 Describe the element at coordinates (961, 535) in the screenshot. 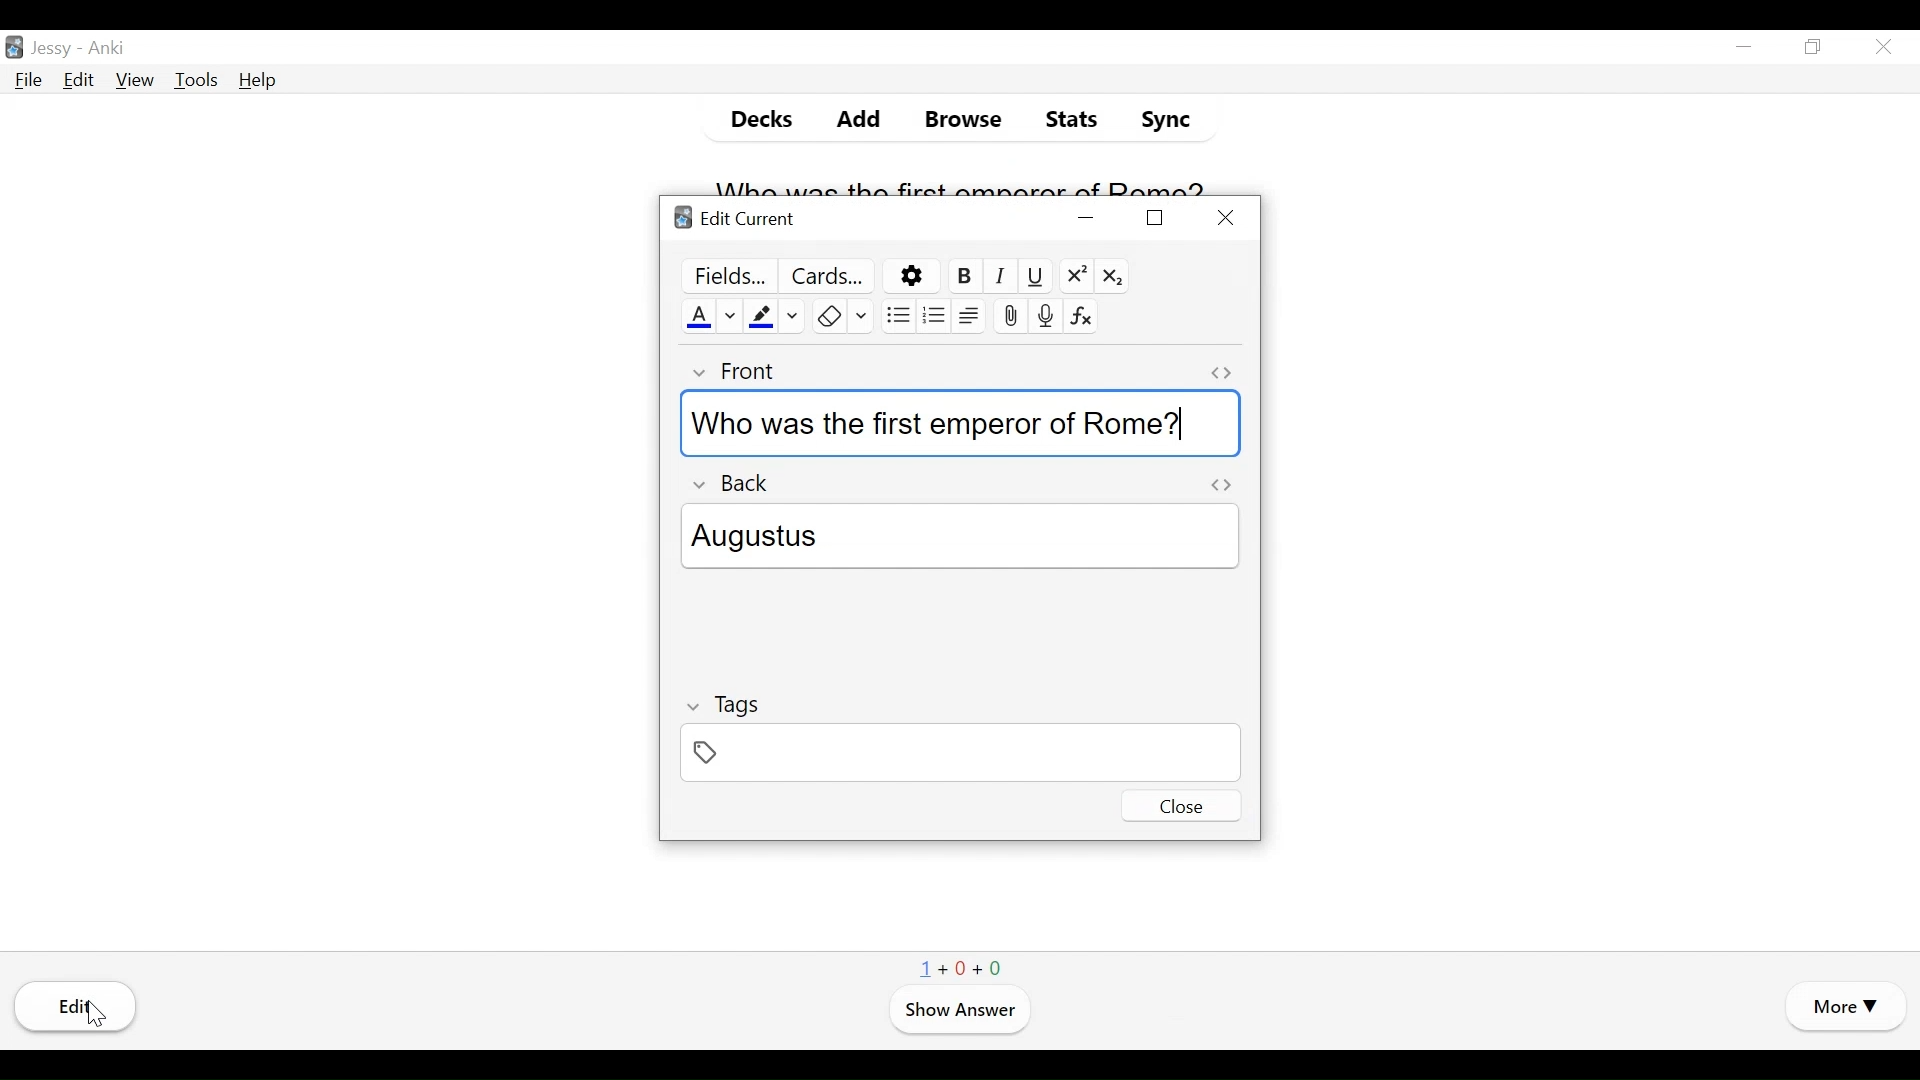

I see `Augustus` at that location.